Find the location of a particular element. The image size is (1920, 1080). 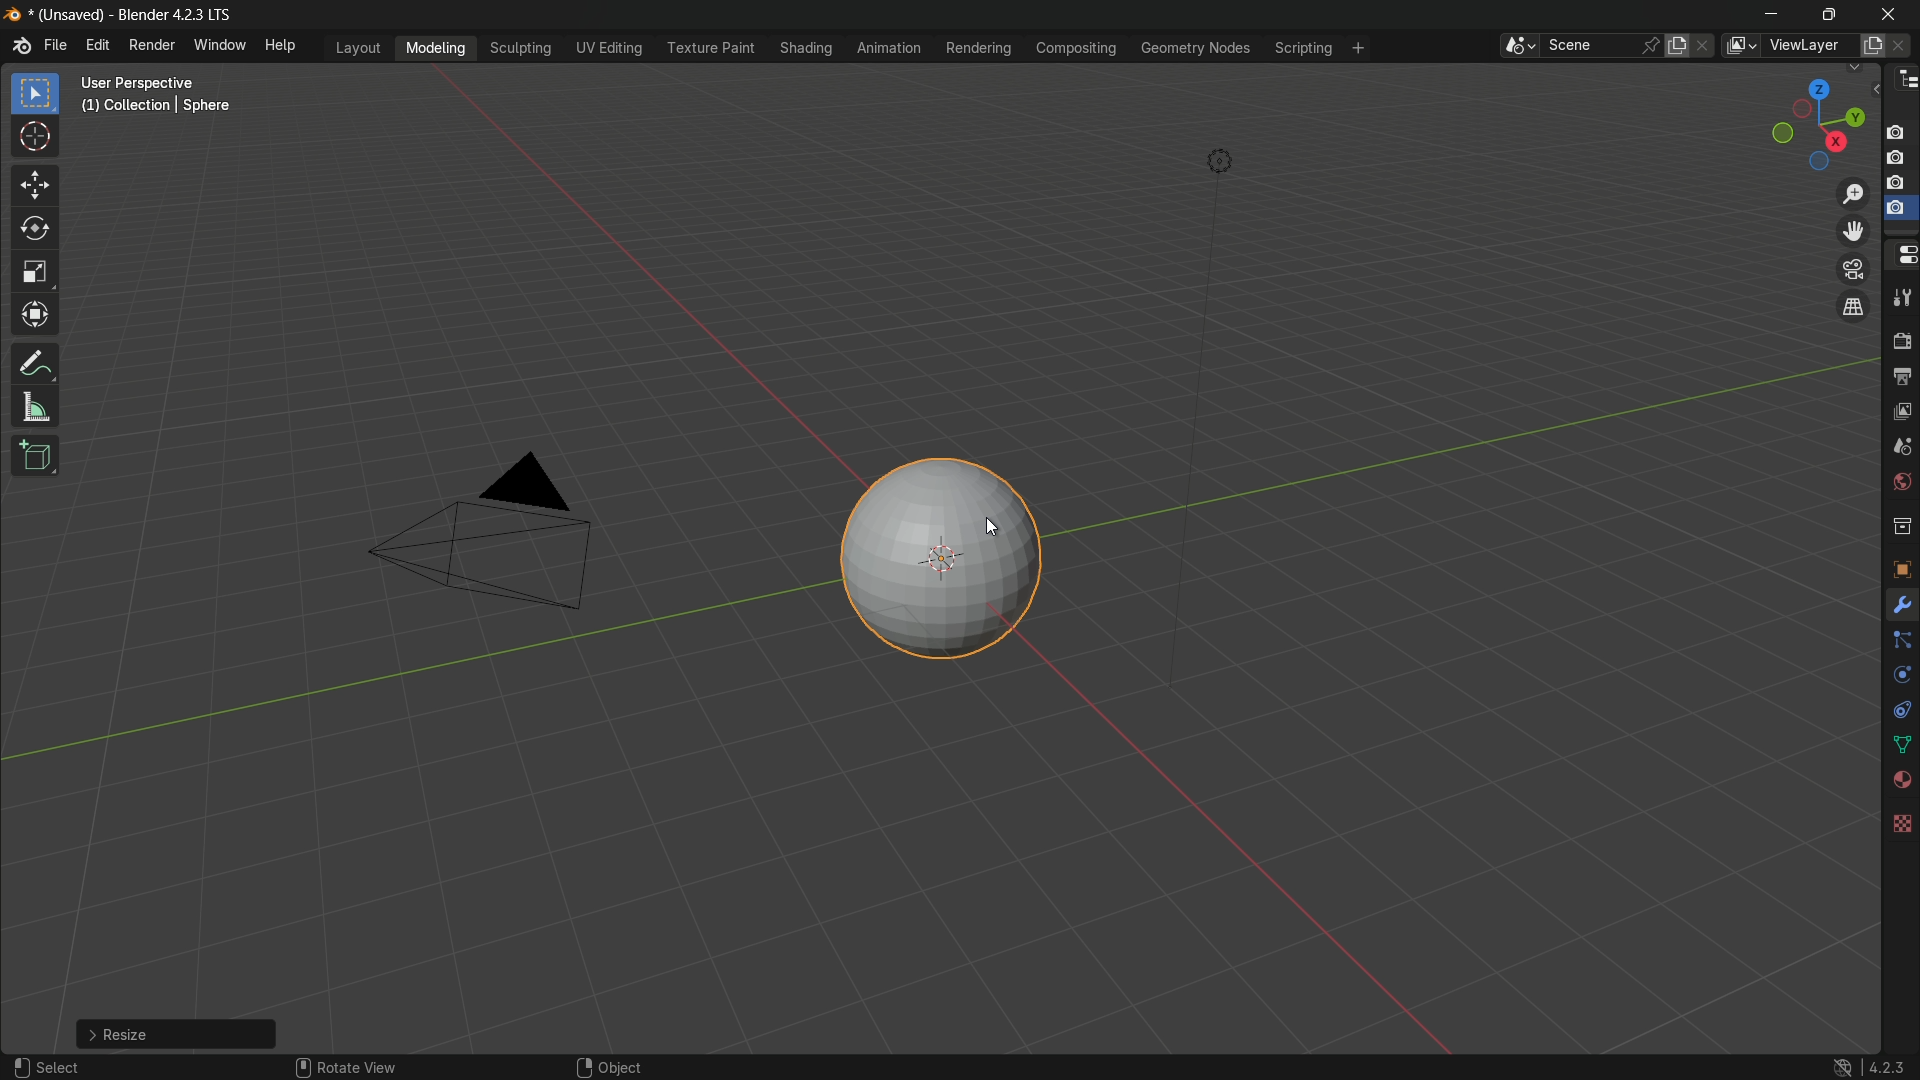

sculpting menu is located at coordinates (522, 49).